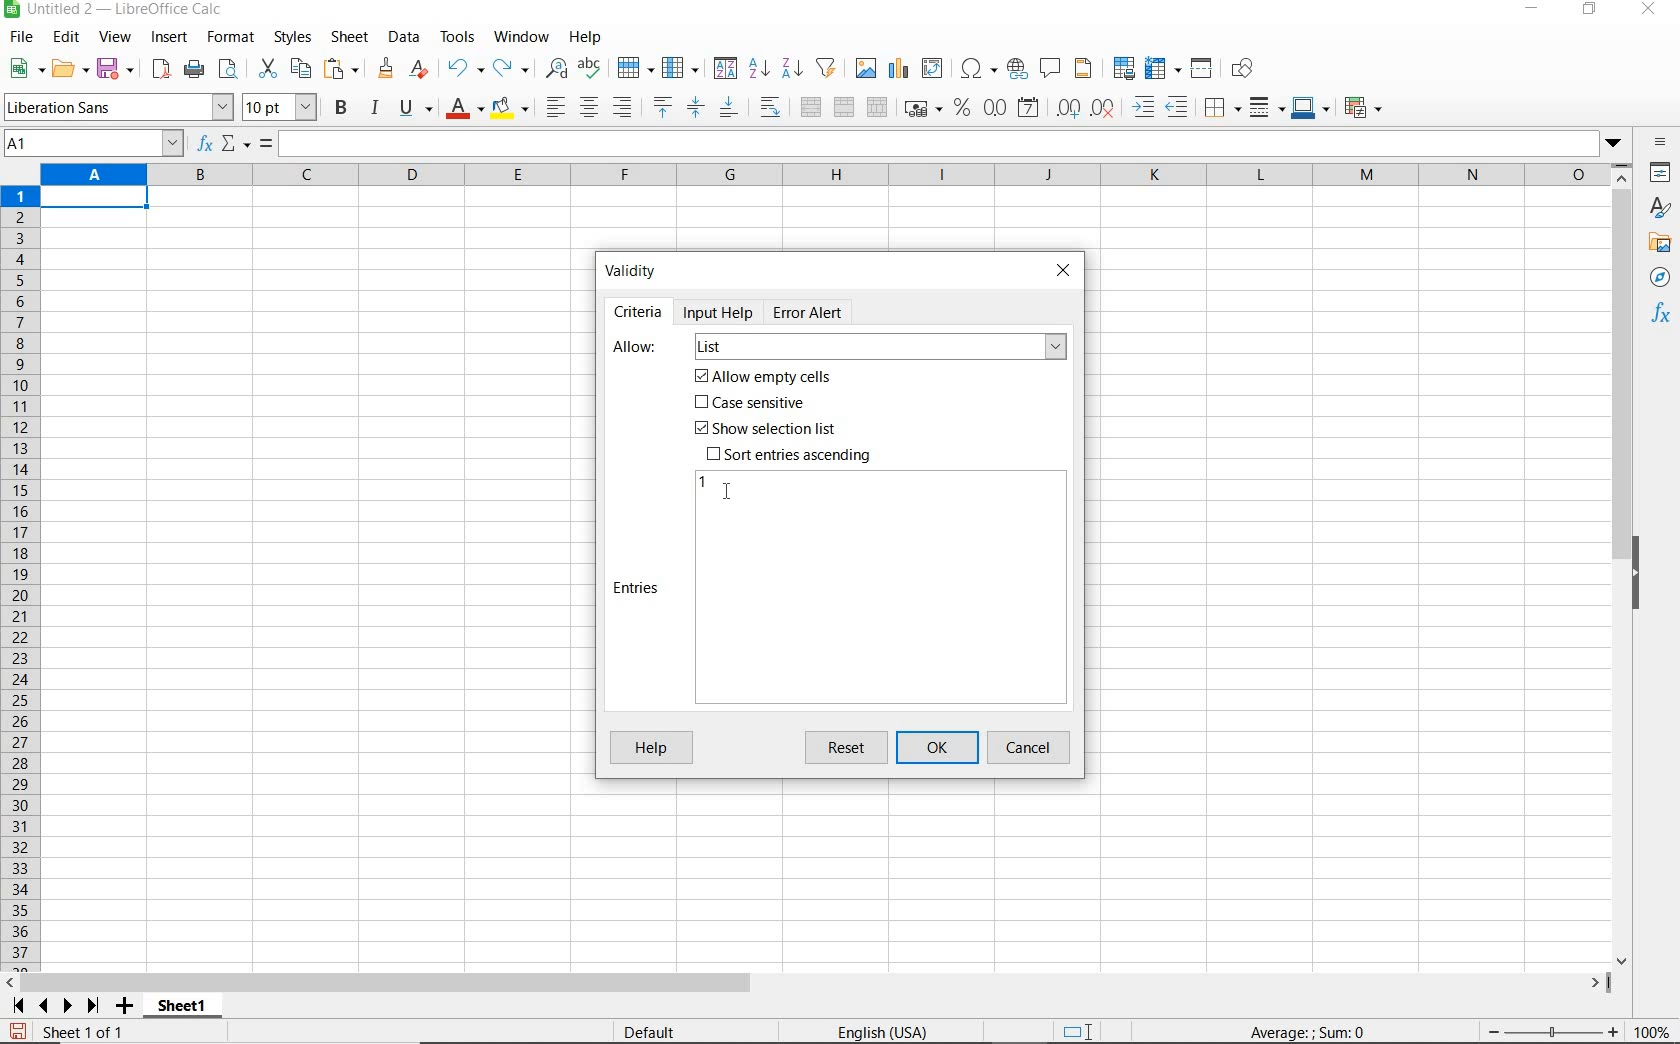  Describe the element at coordinates (90, 1033) in the screenshot. I see `sheet 1 of 1` at that location.